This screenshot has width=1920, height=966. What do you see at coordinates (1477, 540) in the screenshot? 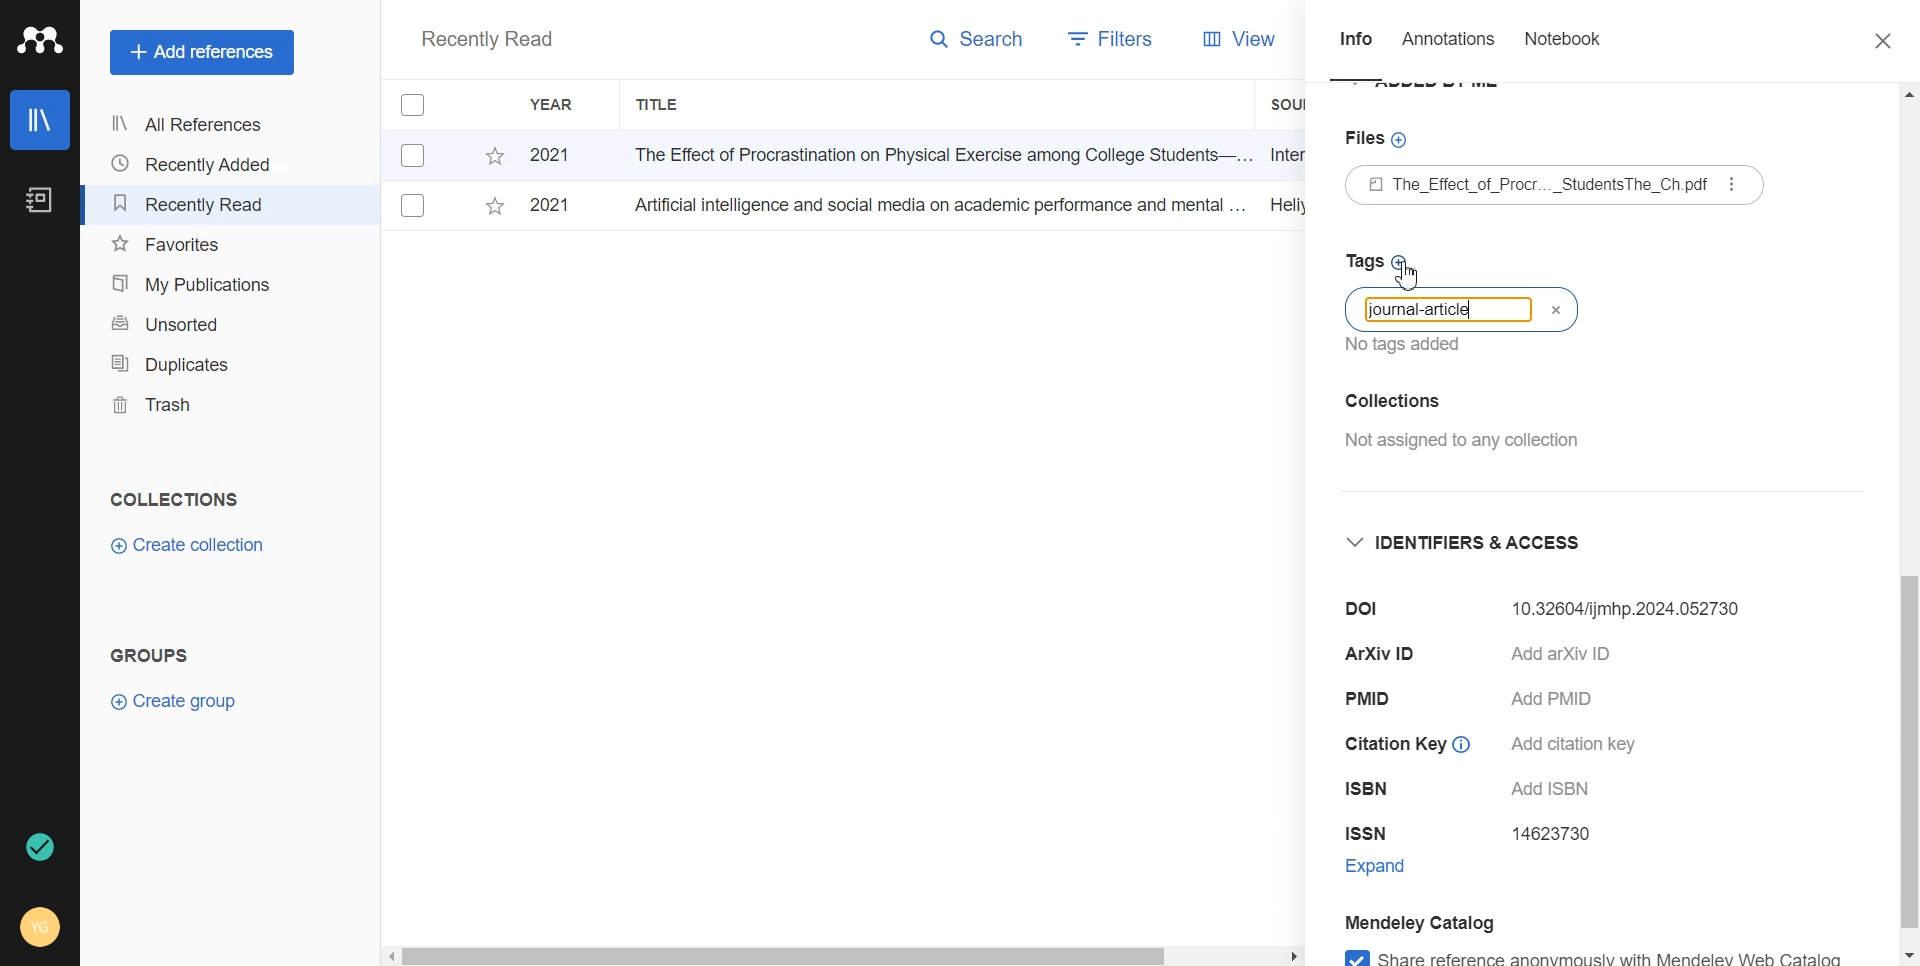
I see `Identifier` at bounding box center [1477, 540].